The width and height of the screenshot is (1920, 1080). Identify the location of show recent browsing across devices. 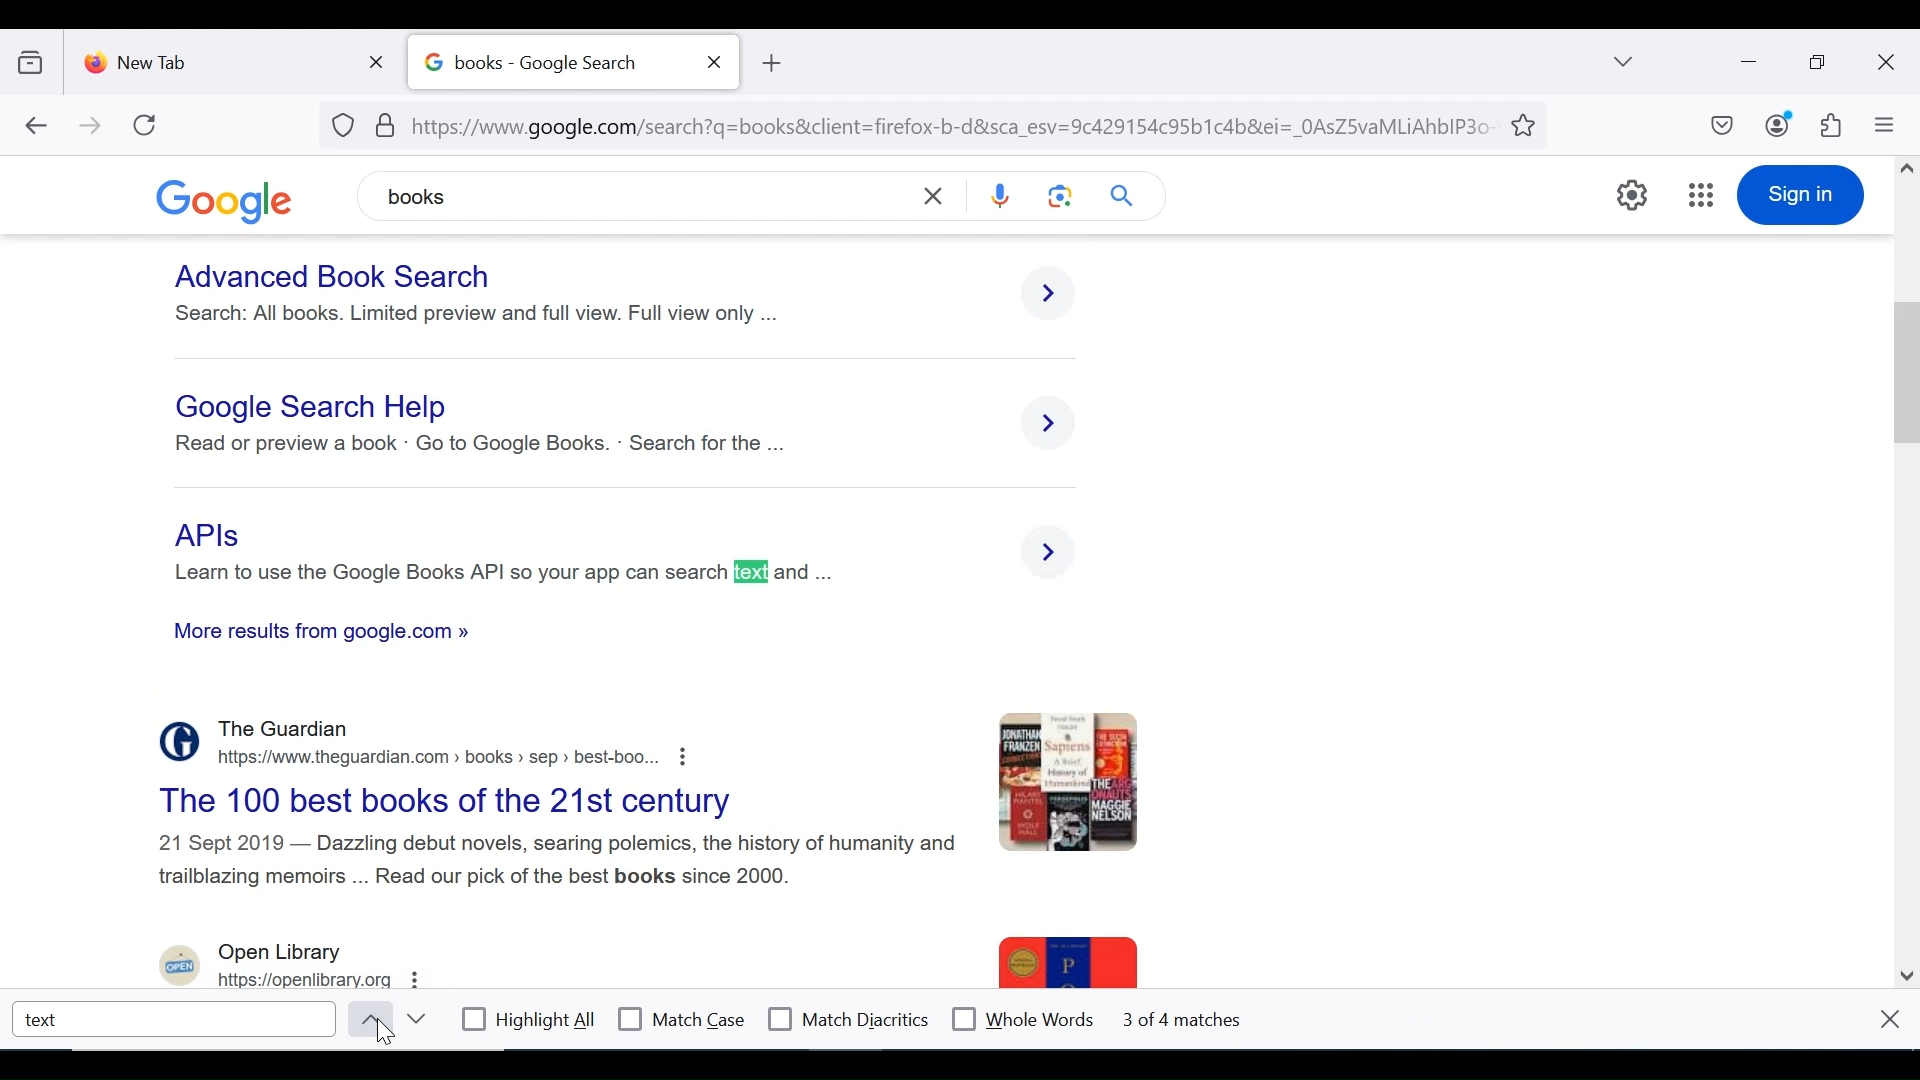
(35, 59).